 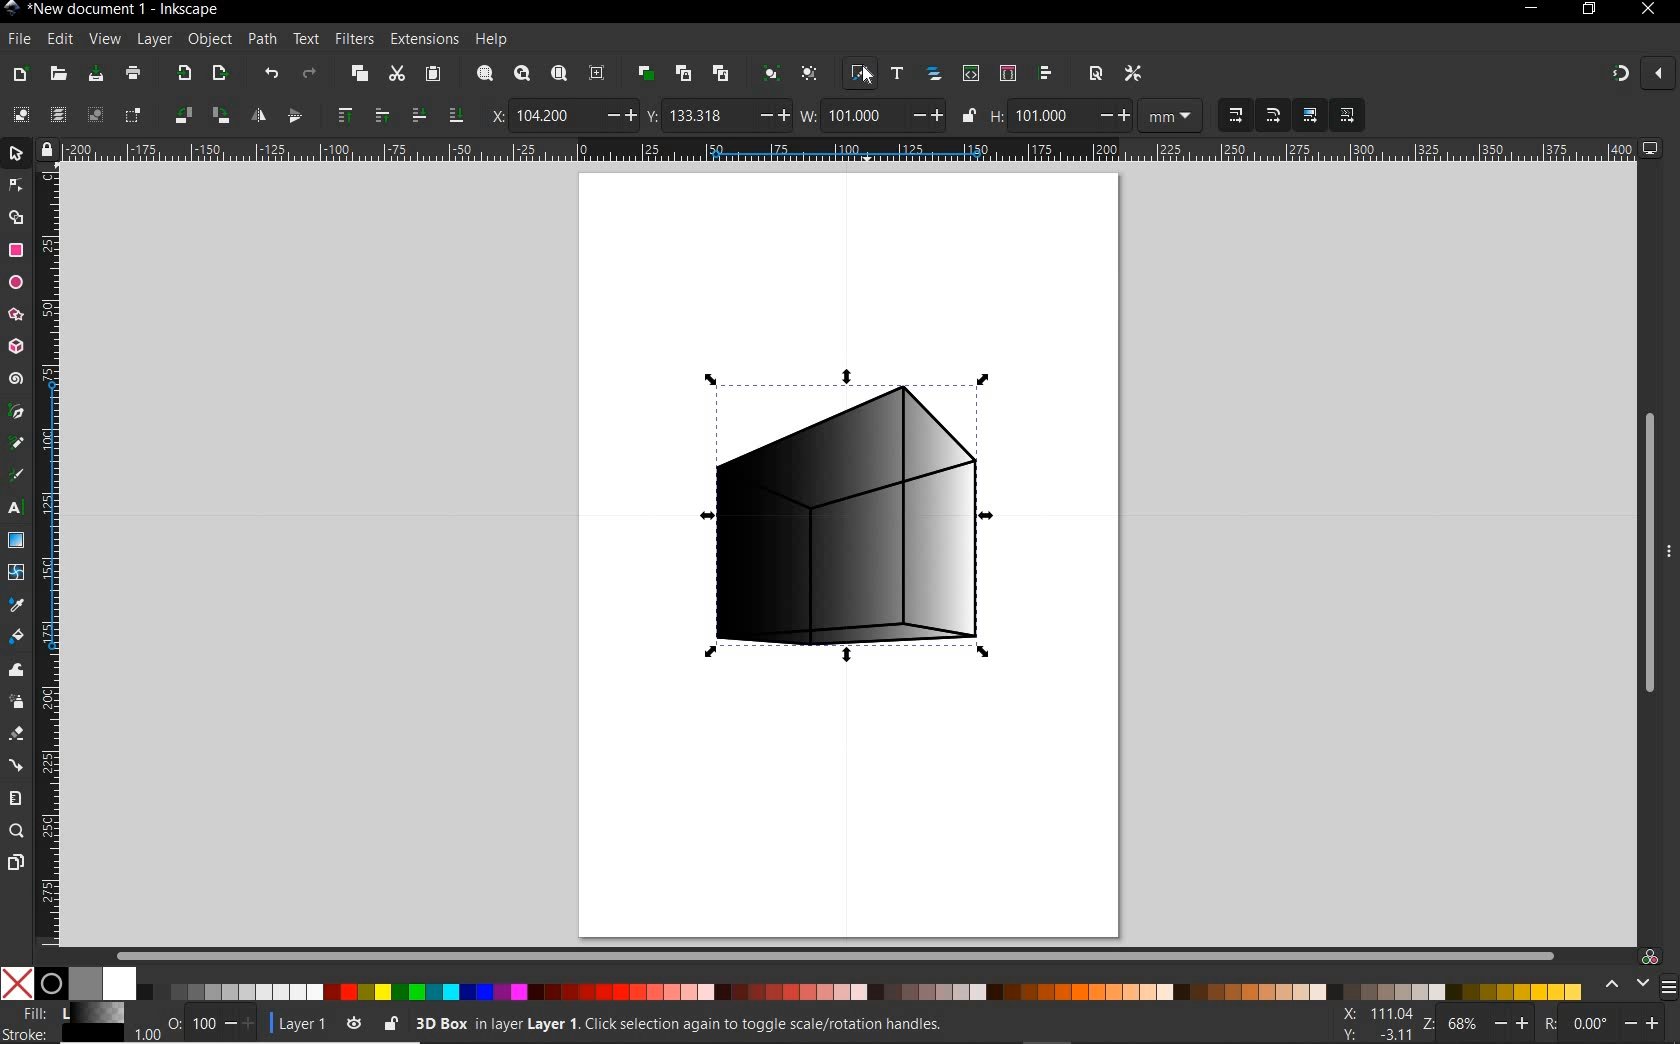 What do you see at coordinates (294, 116) in the screenshot?
I see `OBJECT FLIP` at bounding box center [294, 116].